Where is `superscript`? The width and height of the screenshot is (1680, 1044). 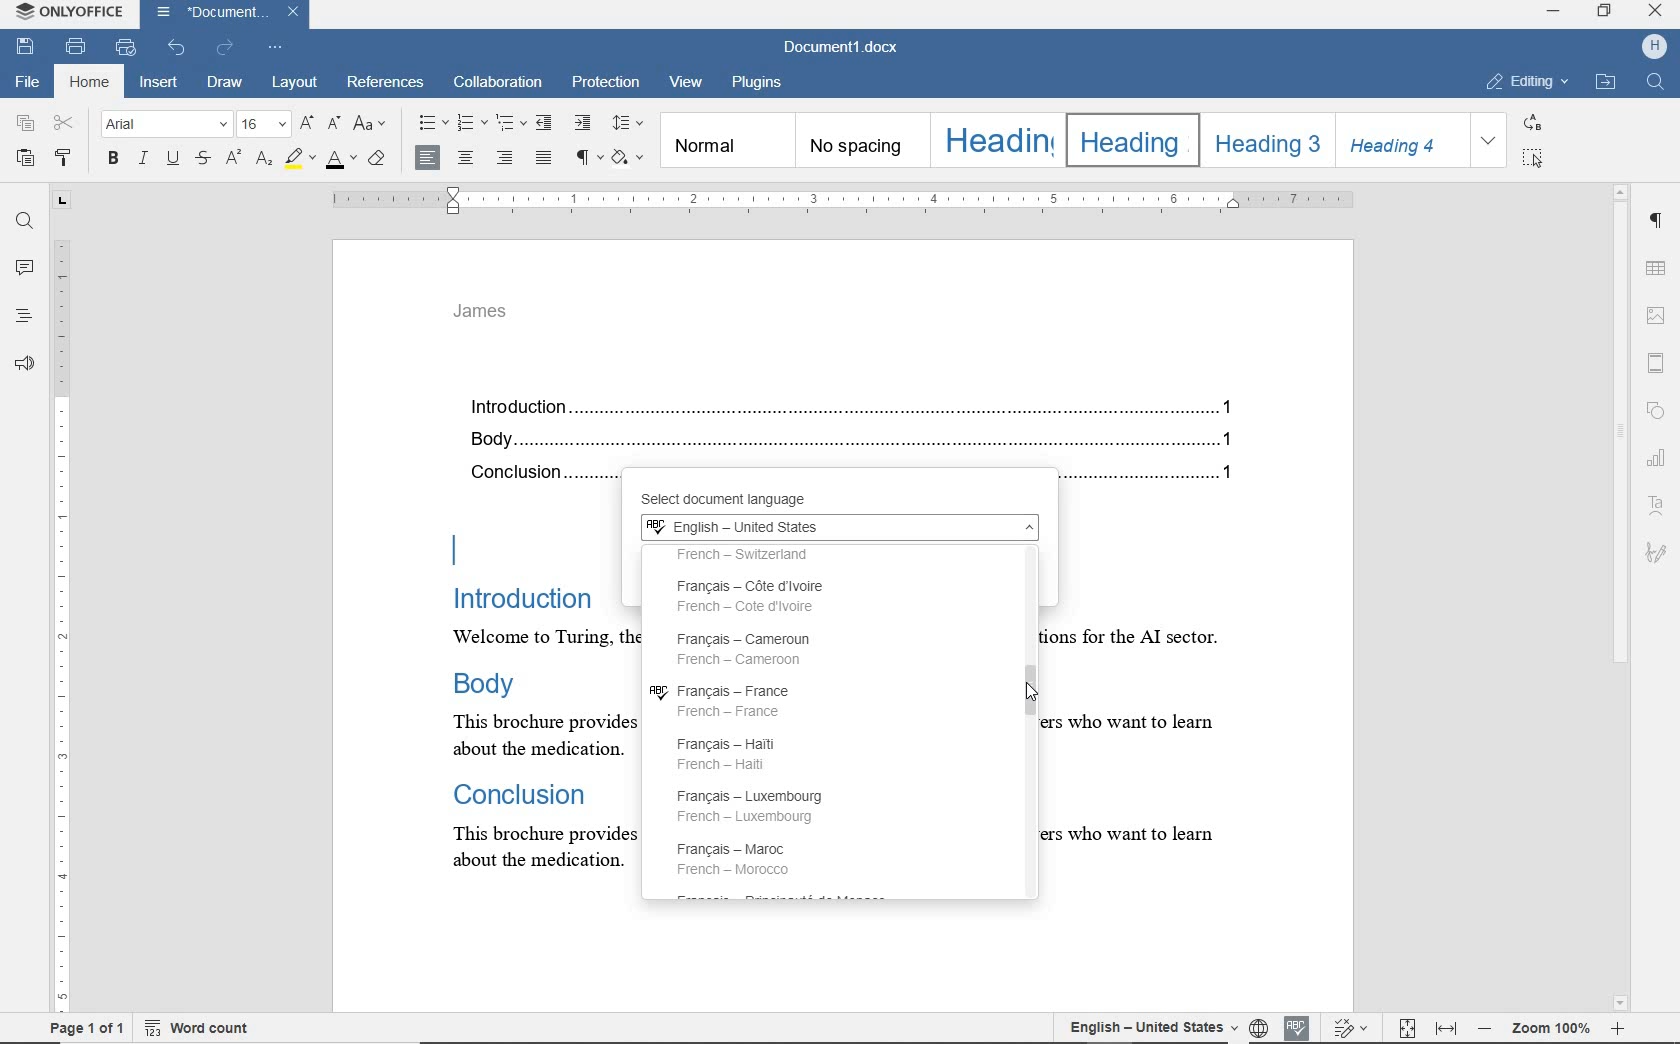 superscript is located at coordinates (232, 157).